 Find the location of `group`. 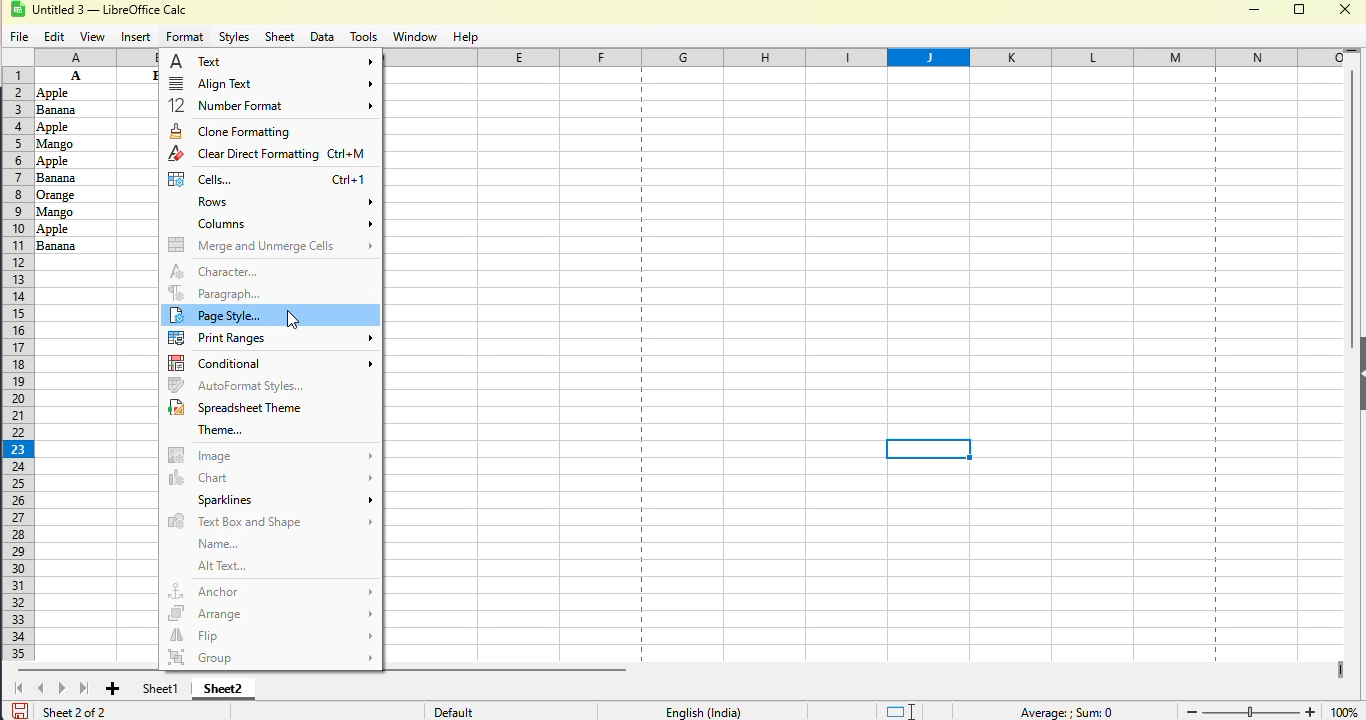

group is located at coordinates (271, 654).